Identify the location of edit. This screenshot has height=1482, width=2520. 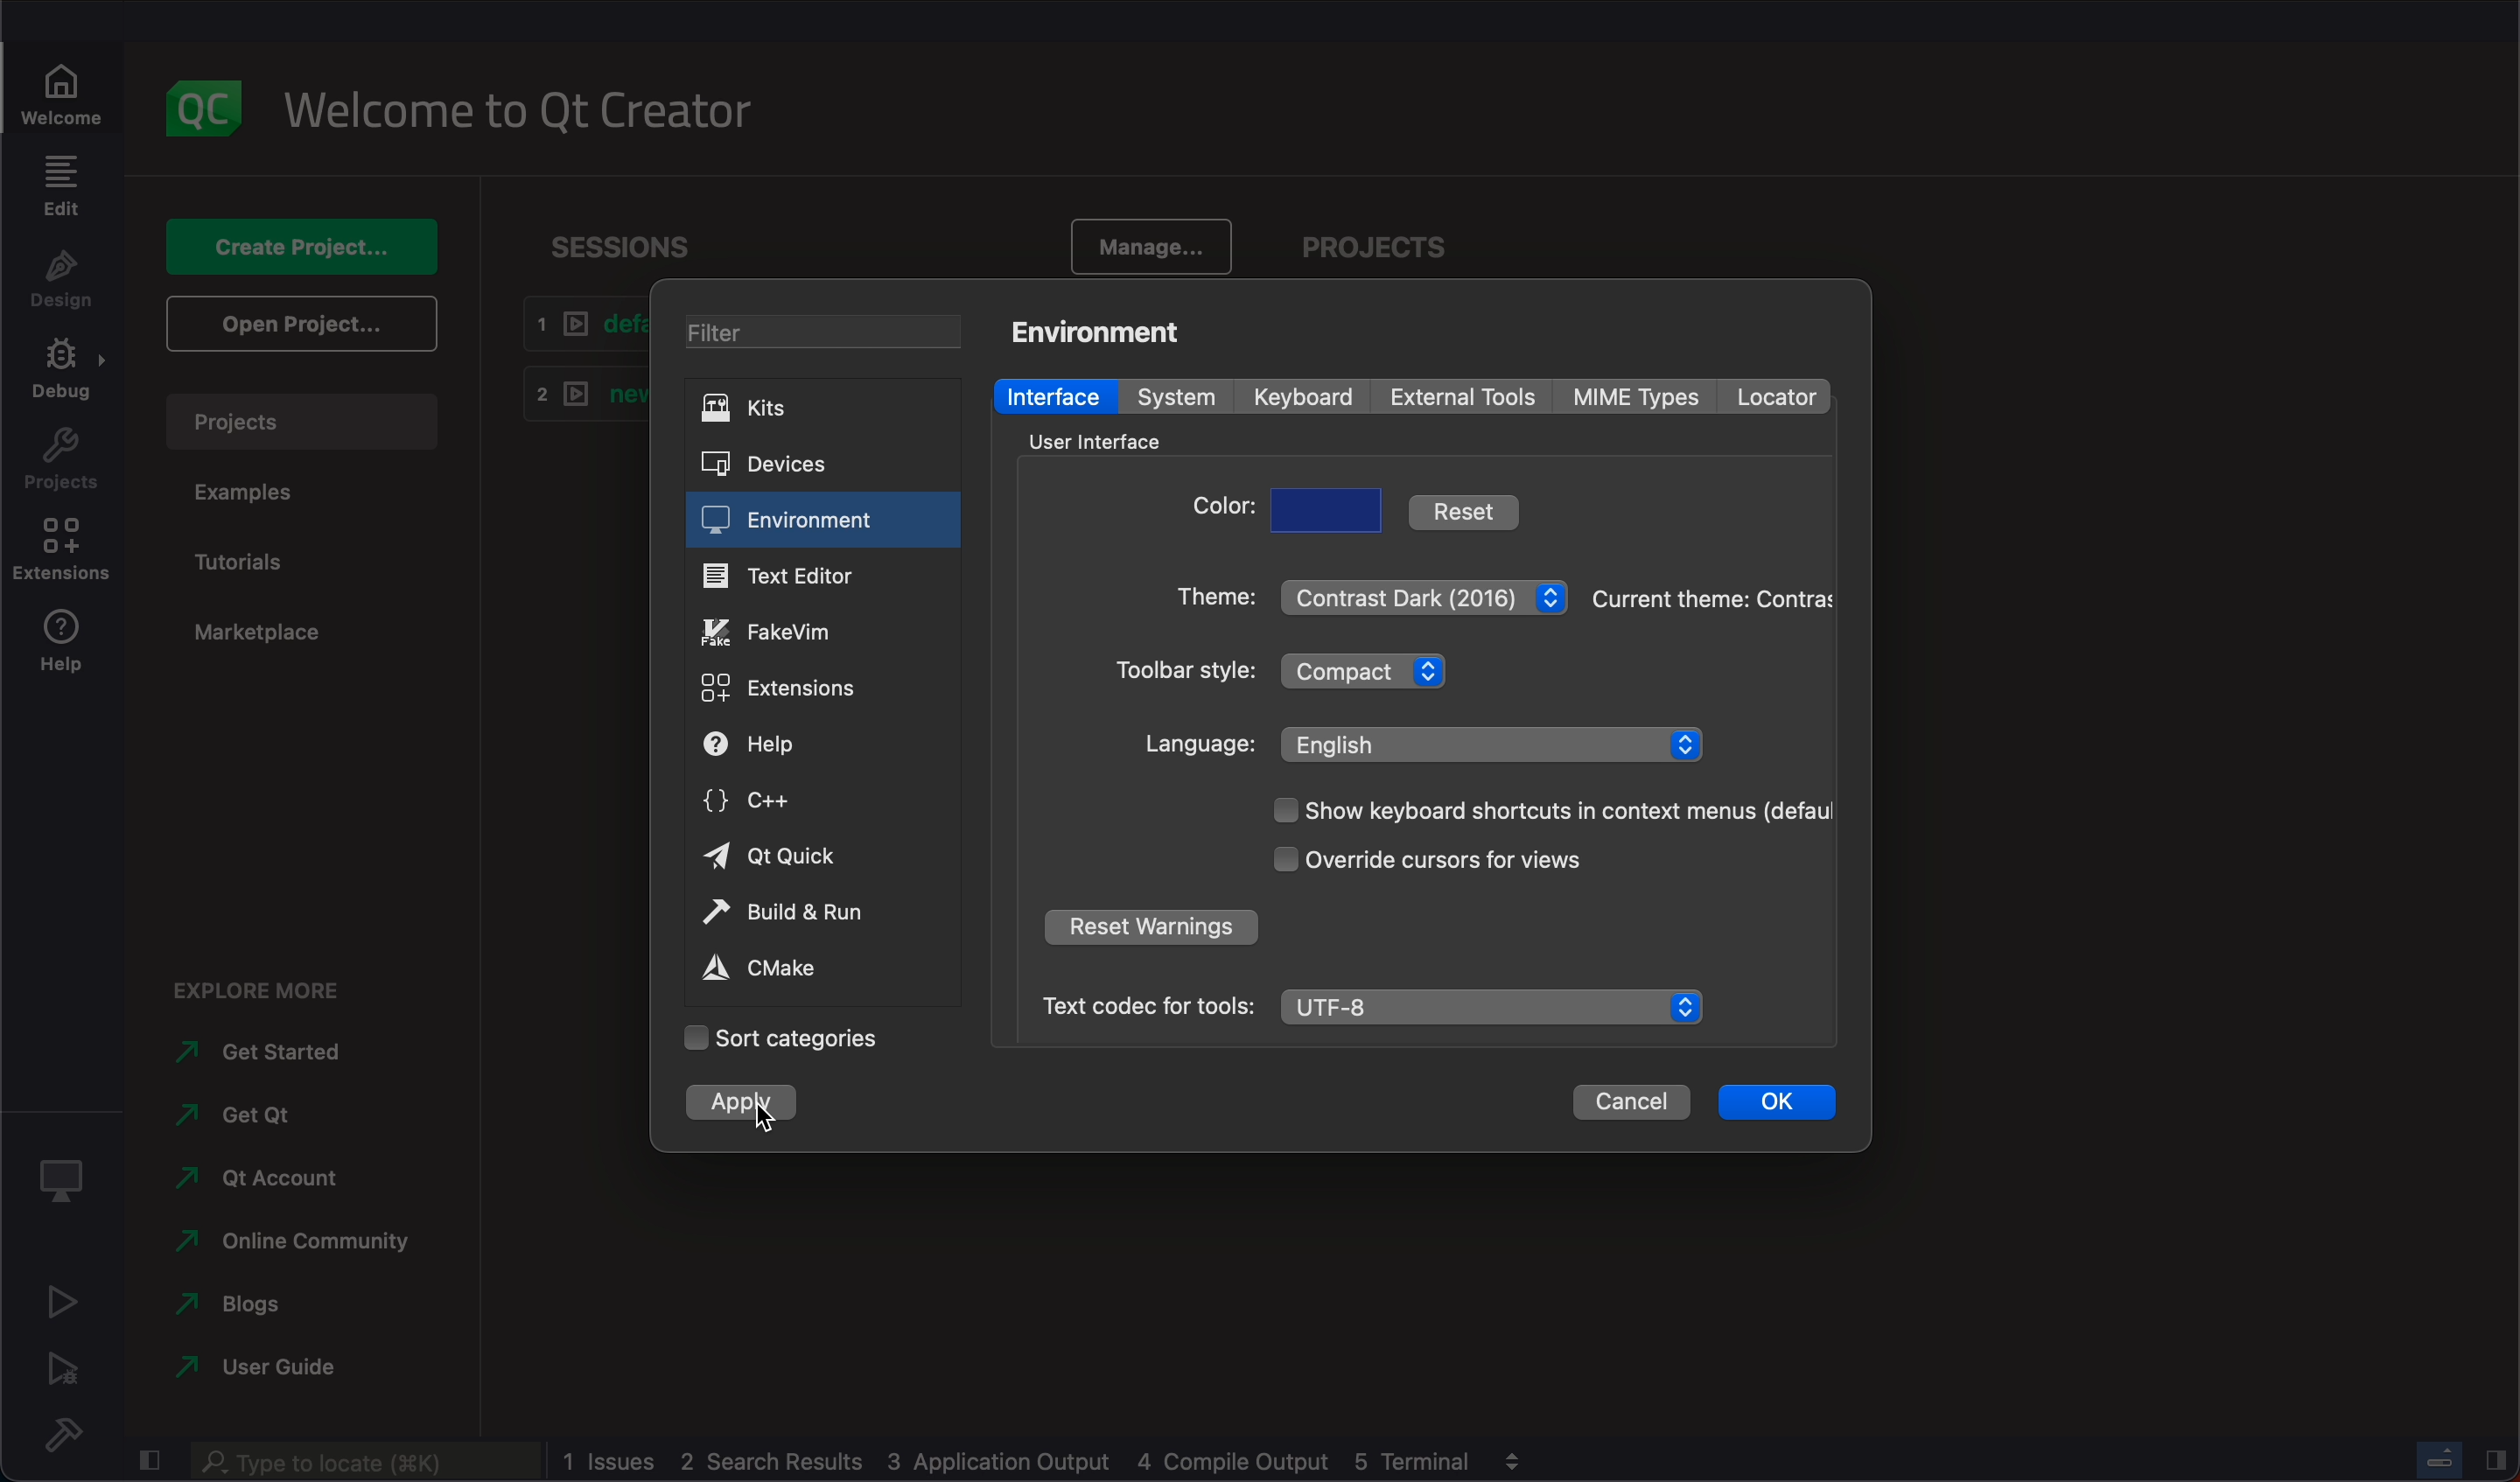
(60, 185).